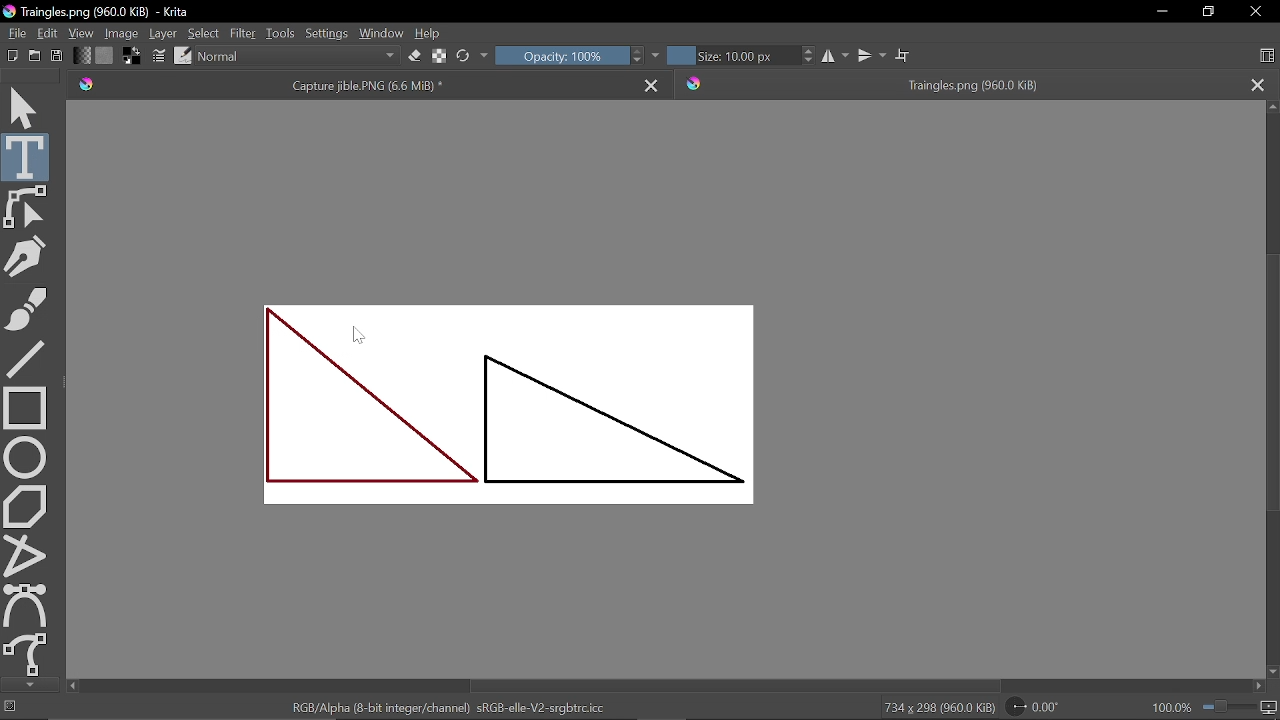  I want to click on vertical mirror tool, so click(871, 56).